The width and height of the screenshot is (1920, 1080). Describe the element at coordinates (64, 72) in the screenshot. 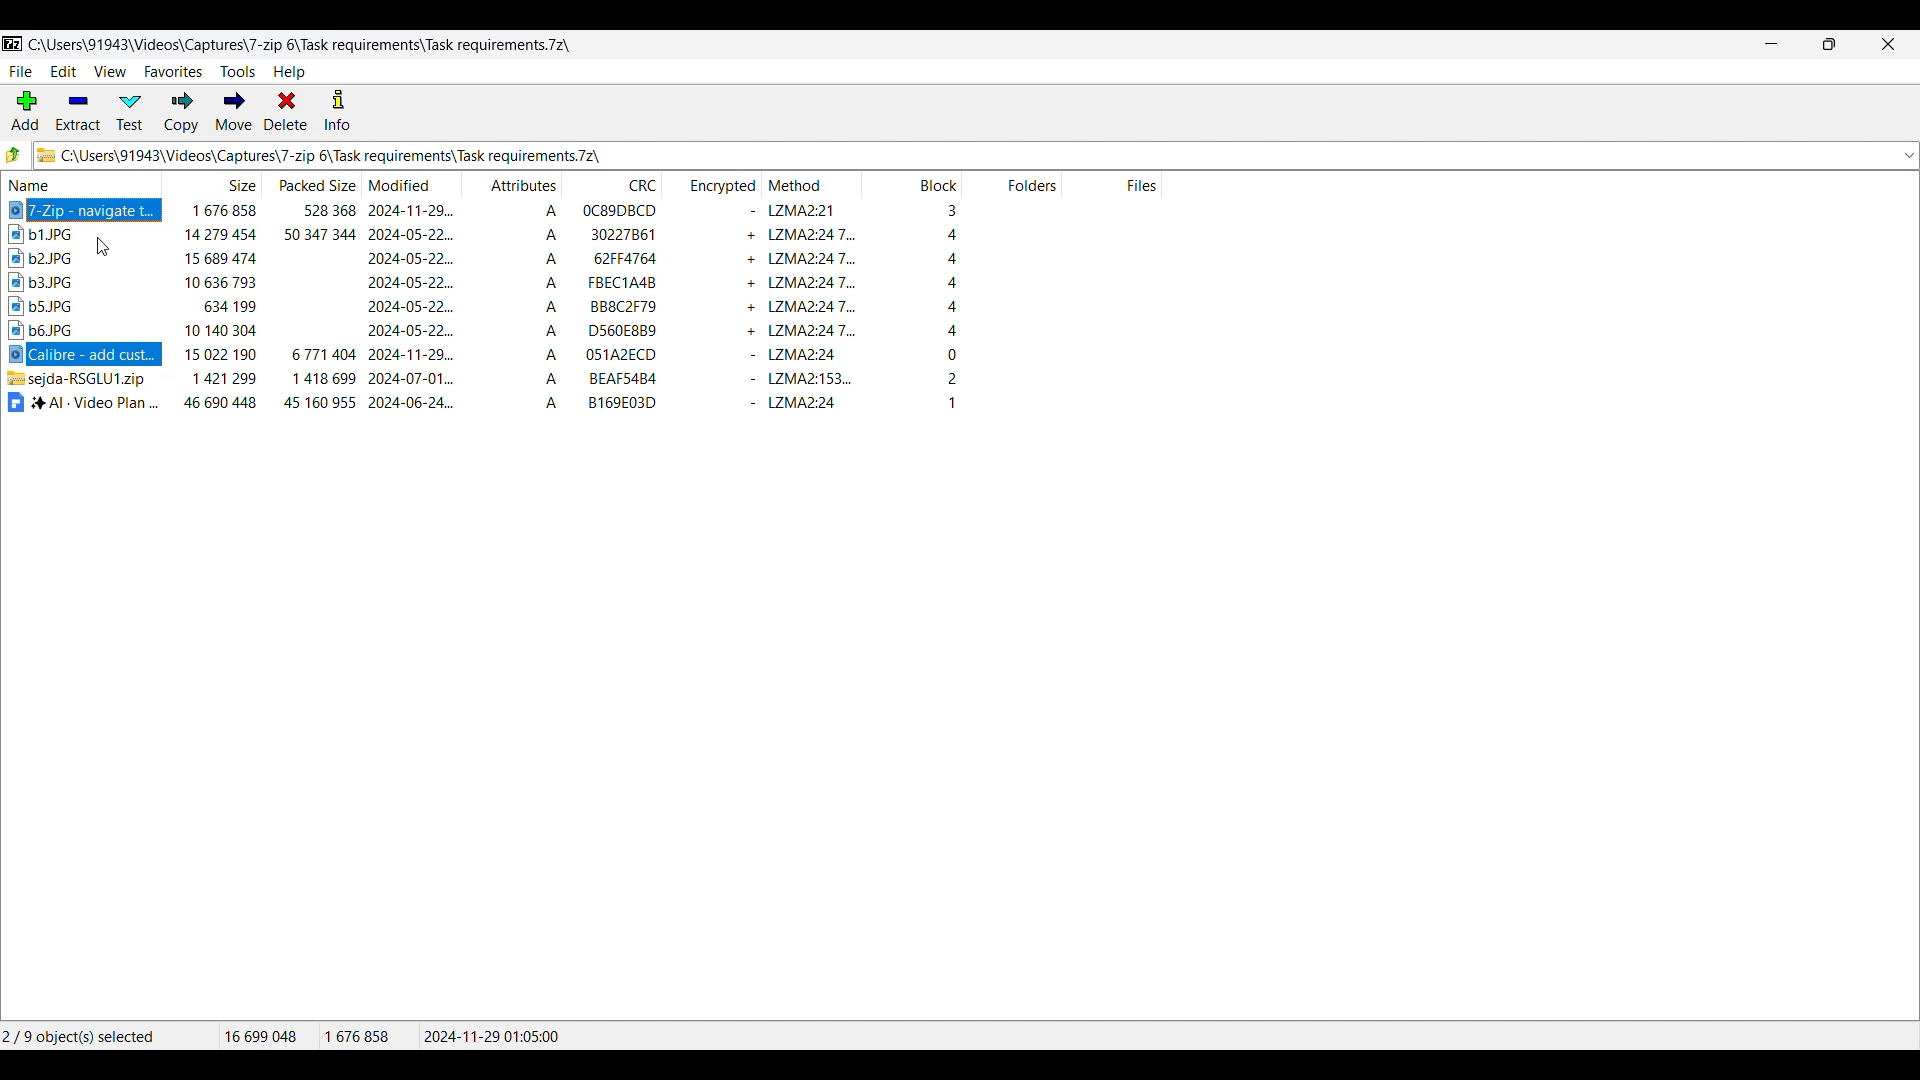

I see `Edit menu` at that location.